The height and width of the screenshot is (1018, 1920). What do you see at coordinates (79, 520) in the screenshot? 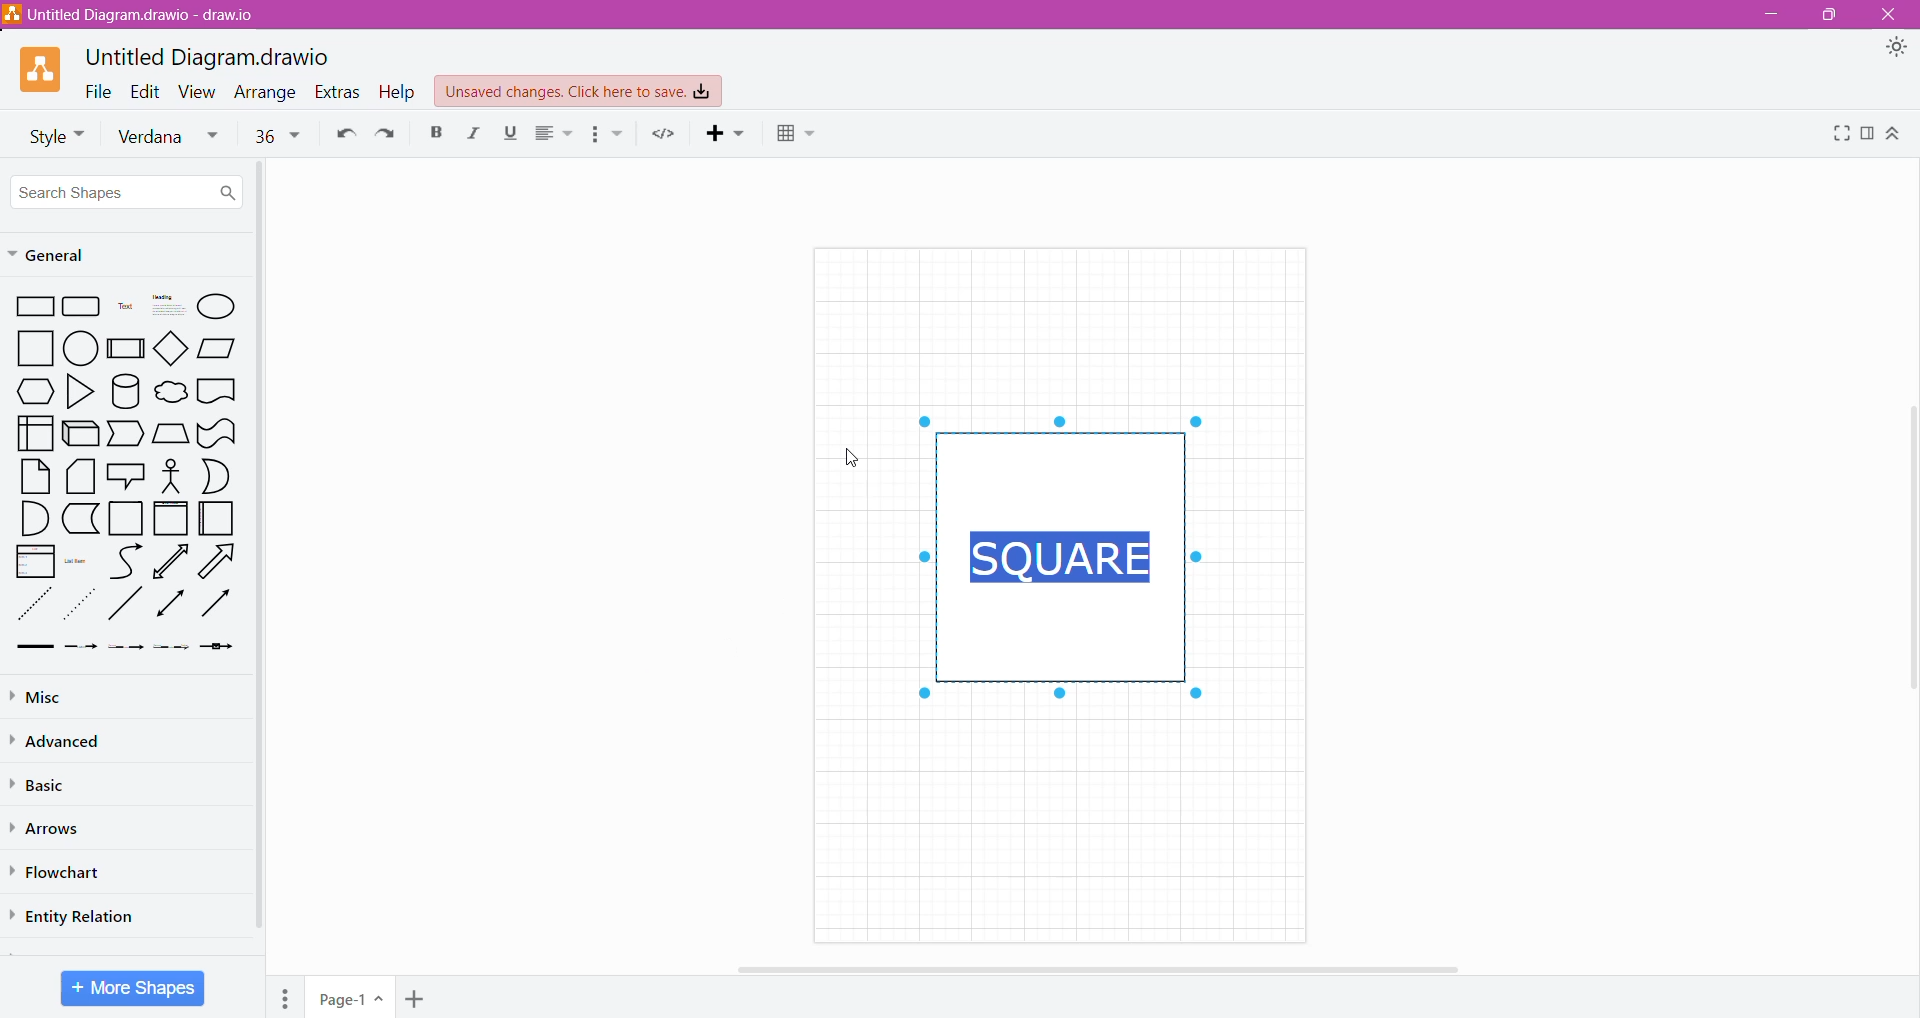
I see `L-Shaped Rectangle ` at bounding box center [79, 520].